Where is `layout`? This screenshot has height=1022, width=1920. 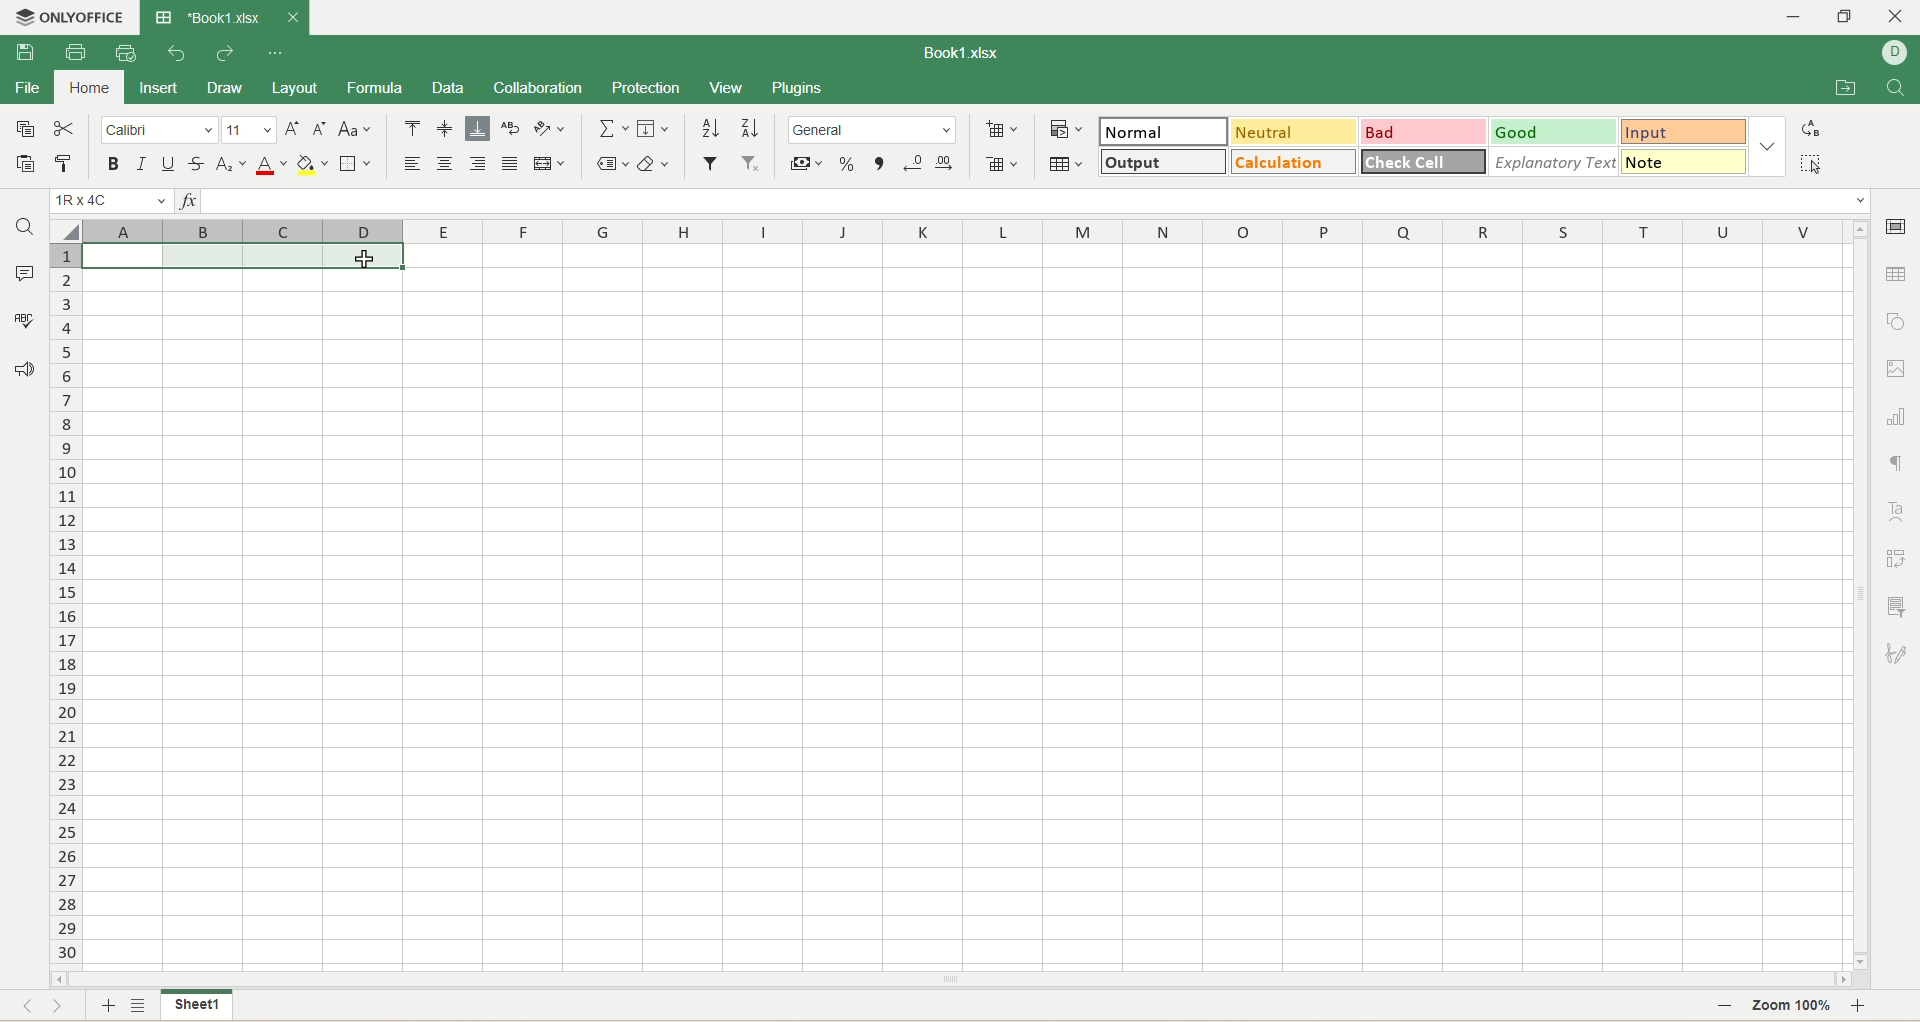 layout is located at coordinates (295, 86).